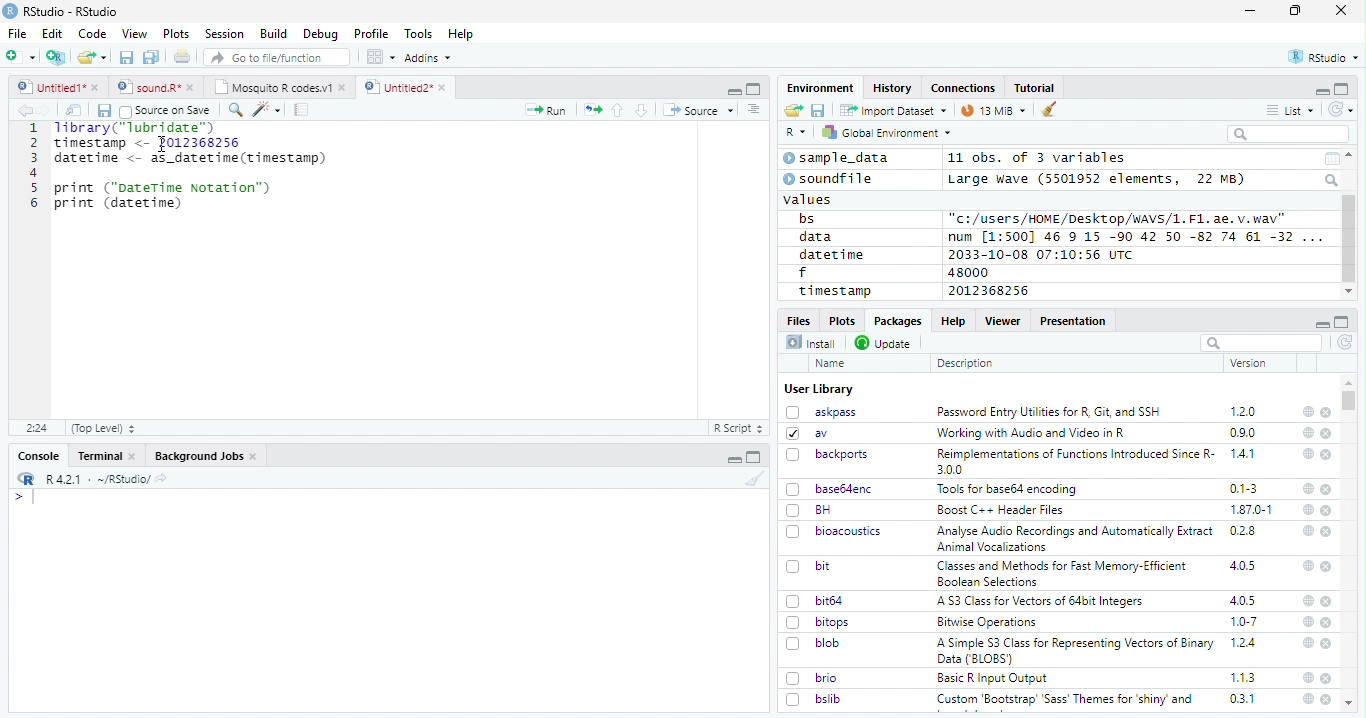 The image size is (1366, 718). Describe the element at coordinates (591, 111) in the screenshot. I see `Re-run the previous code region` at that location.